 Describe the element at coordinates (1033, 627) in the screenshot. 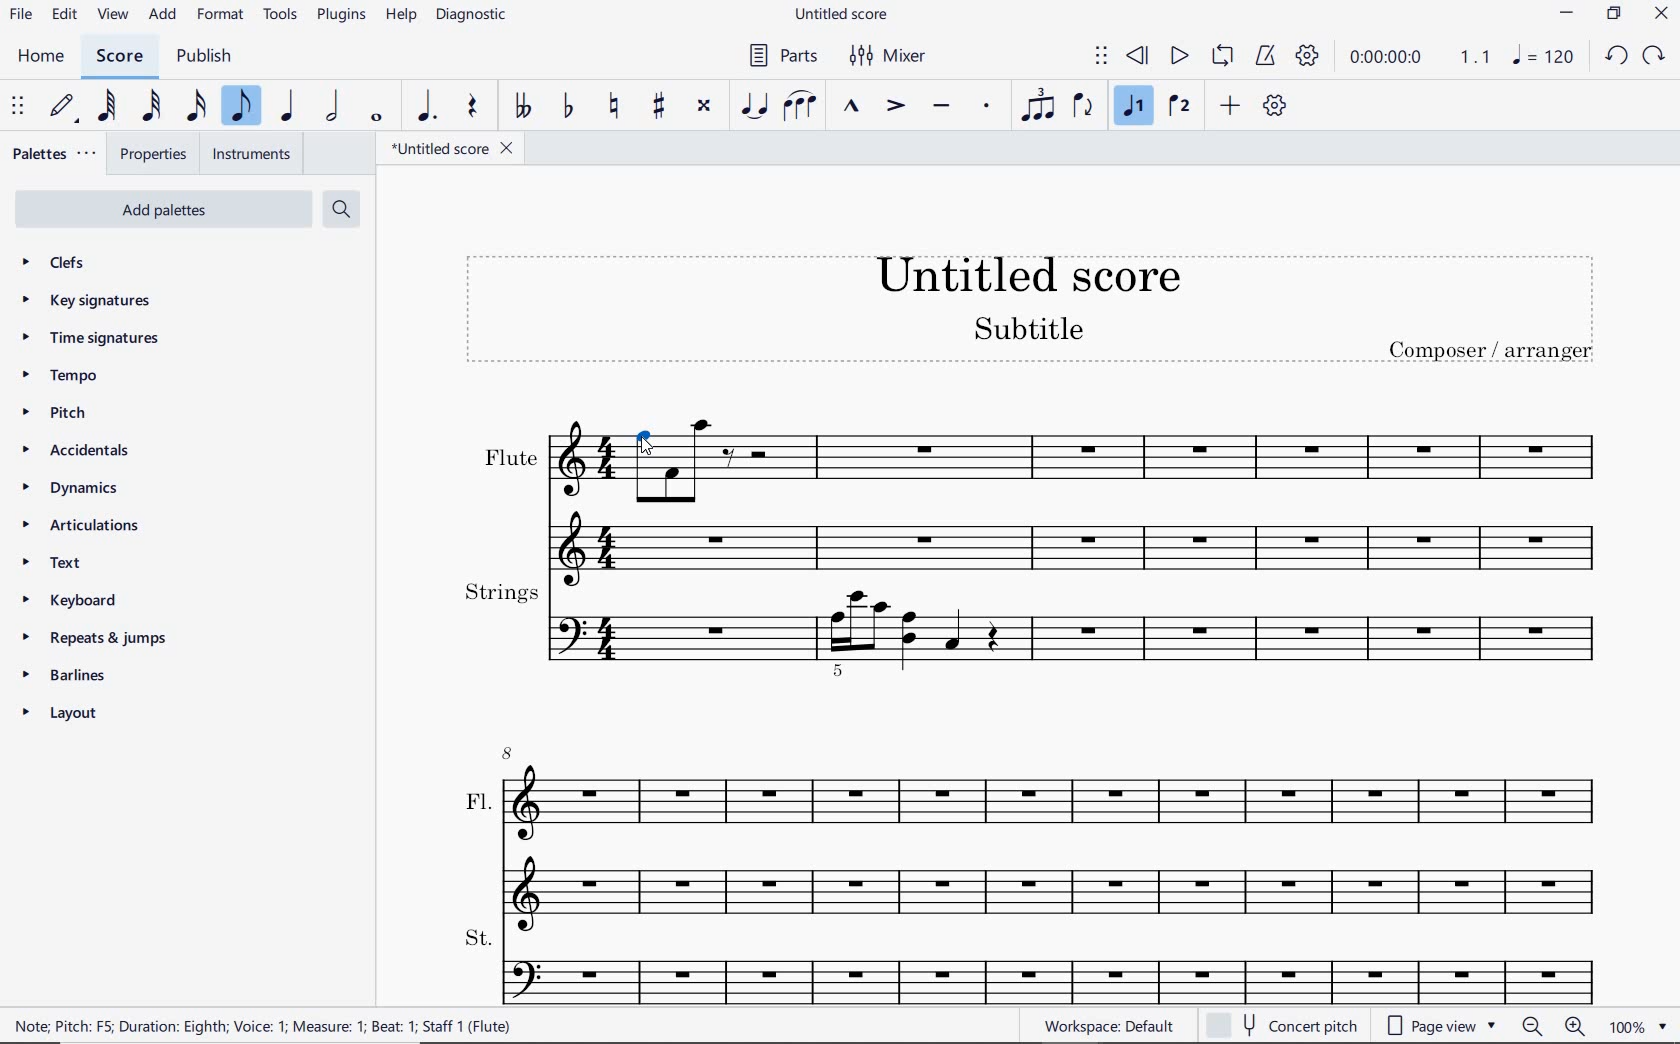

I see `strings` at that location.